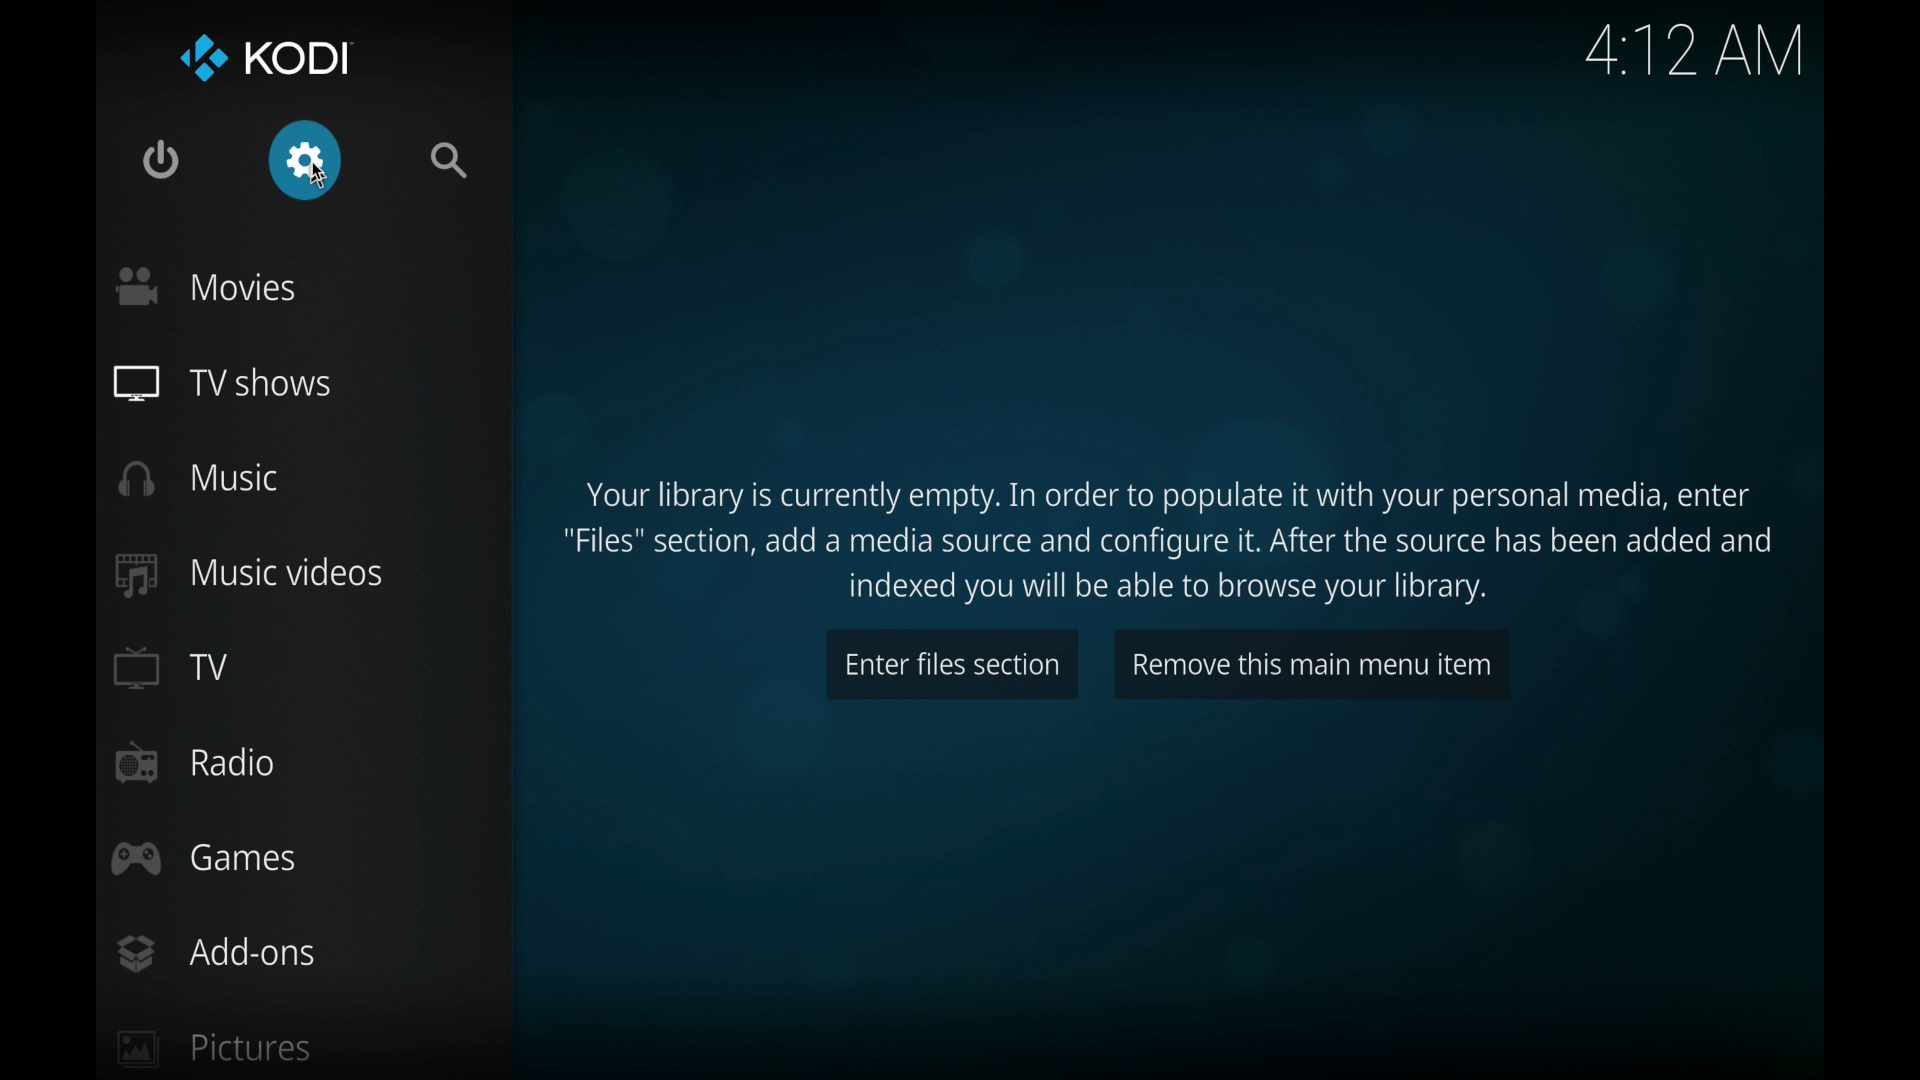  What do you see at coordinates (306, 160) in the screenshot?
I see `settings` at bounding box center [306, 160].